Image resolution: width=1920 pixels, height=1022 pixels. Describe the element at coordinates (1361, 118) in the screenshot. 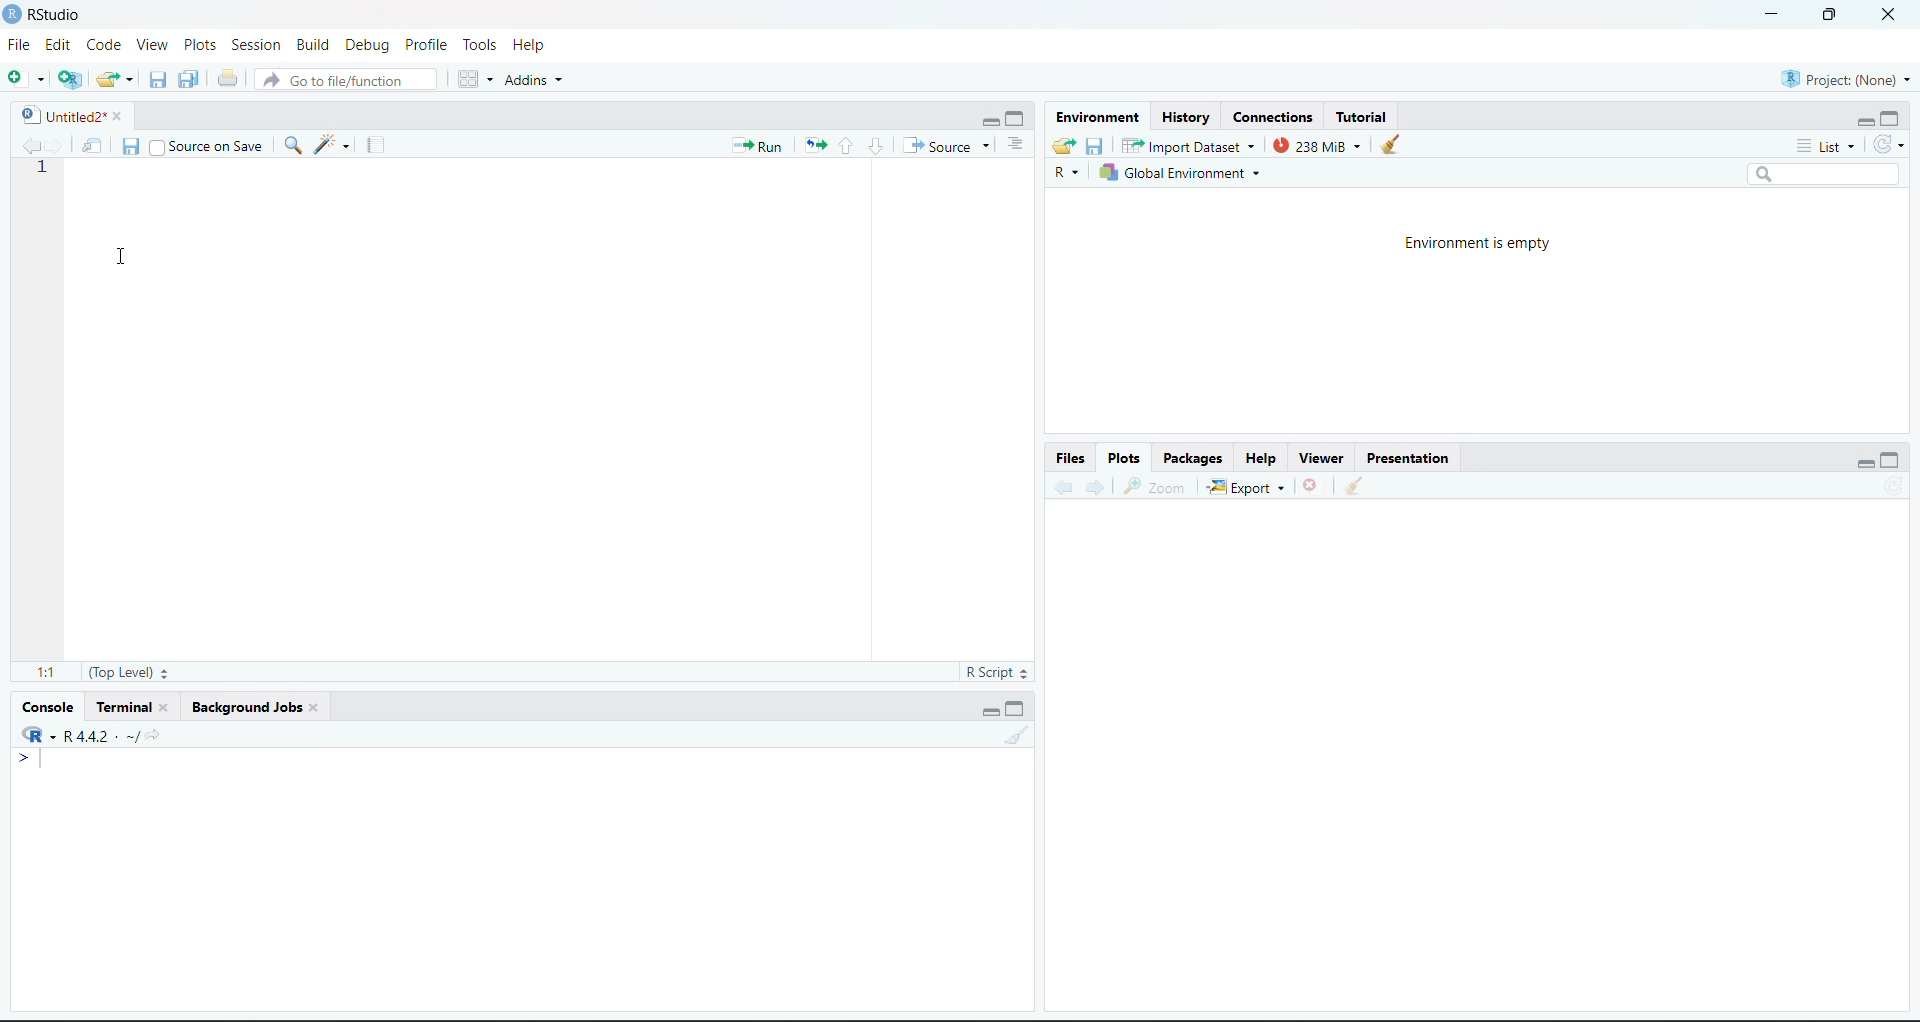

I see `Tutorial` at that location.